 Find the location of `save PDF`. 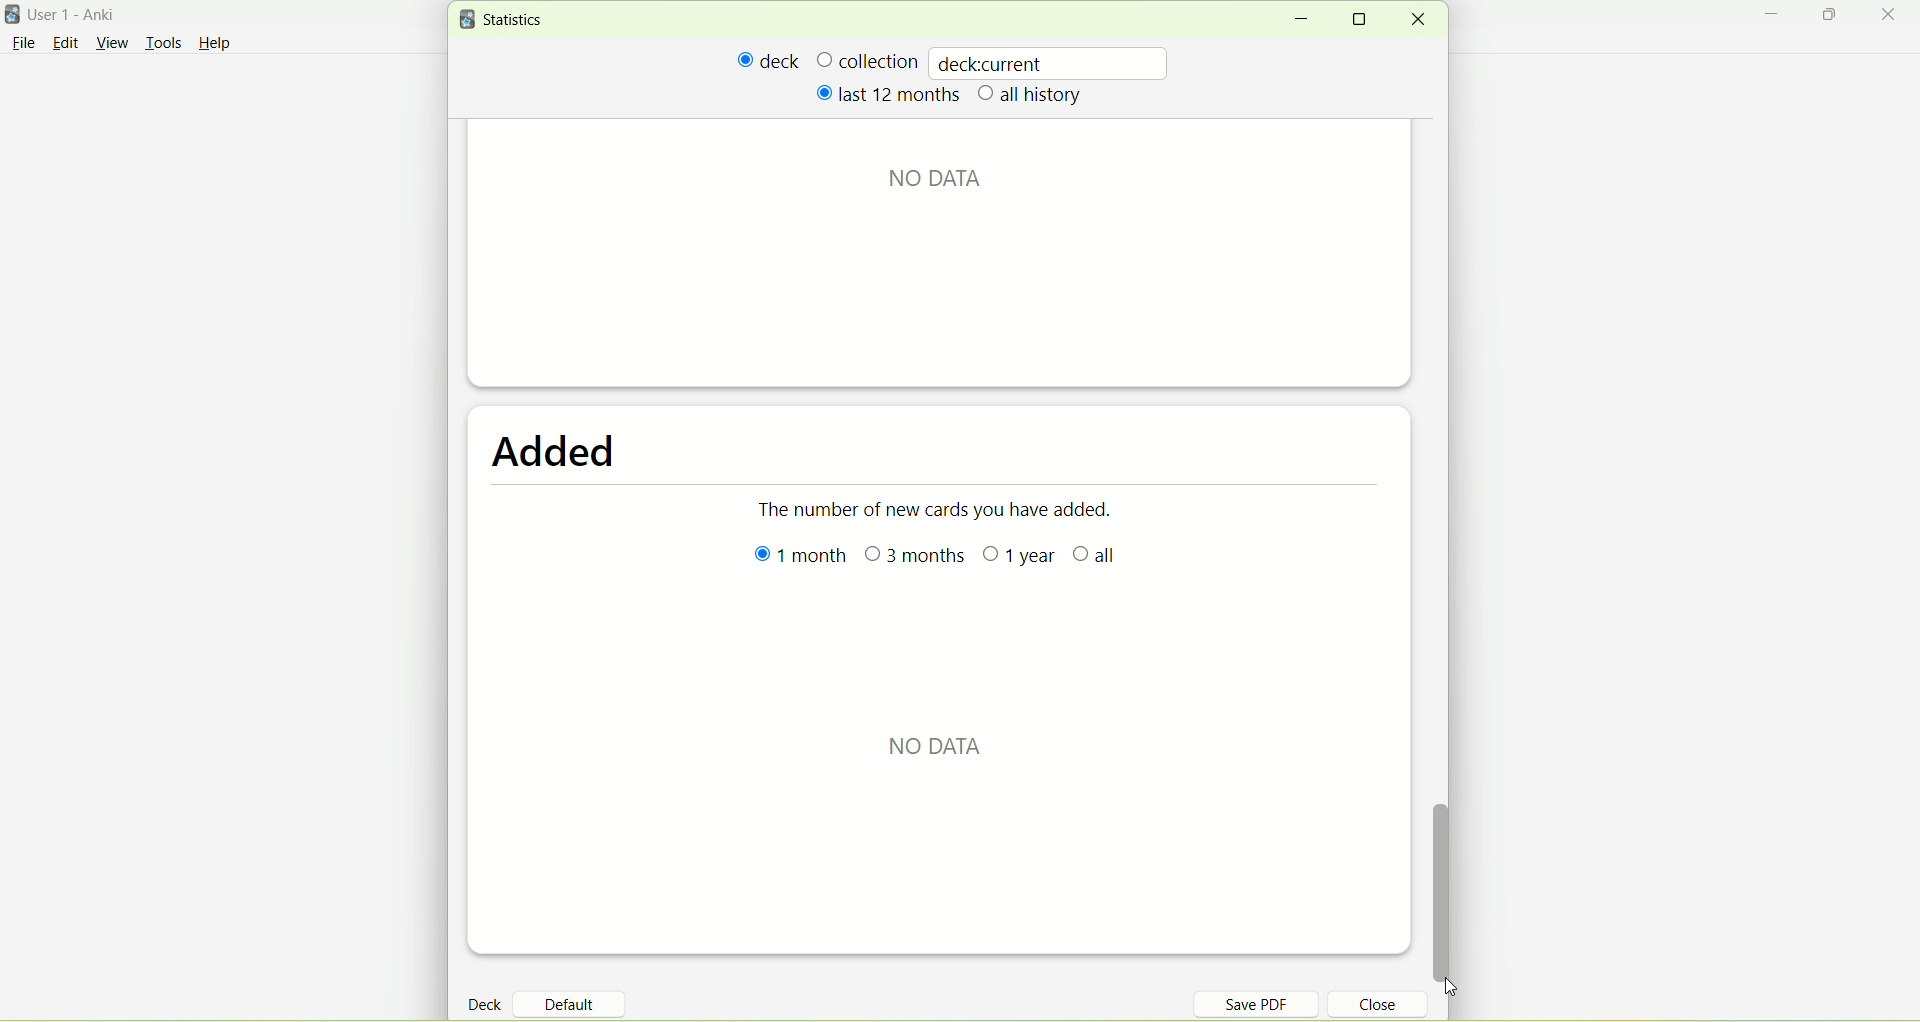

save PDF is located at coordinates (1268, 1003).